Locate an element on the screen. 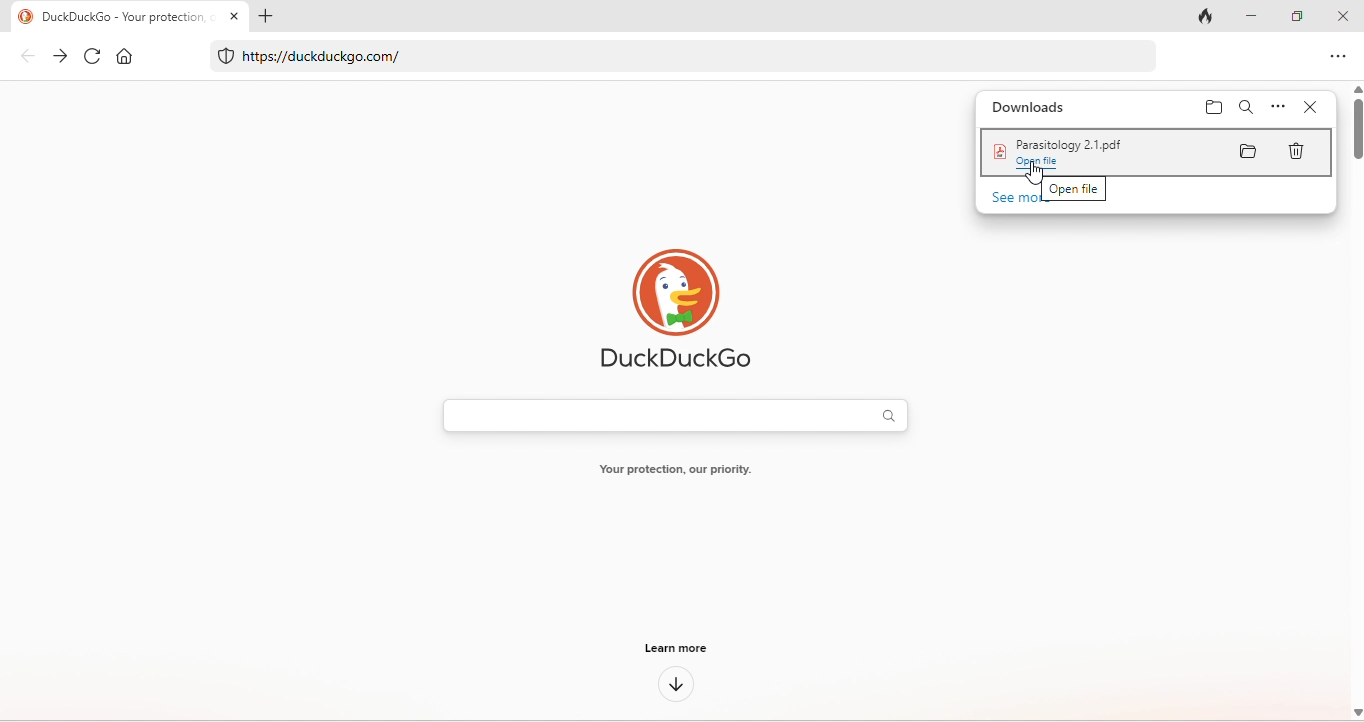 This screenshot has height=722, width=1364. folder is located at coordinates (1210, 107).